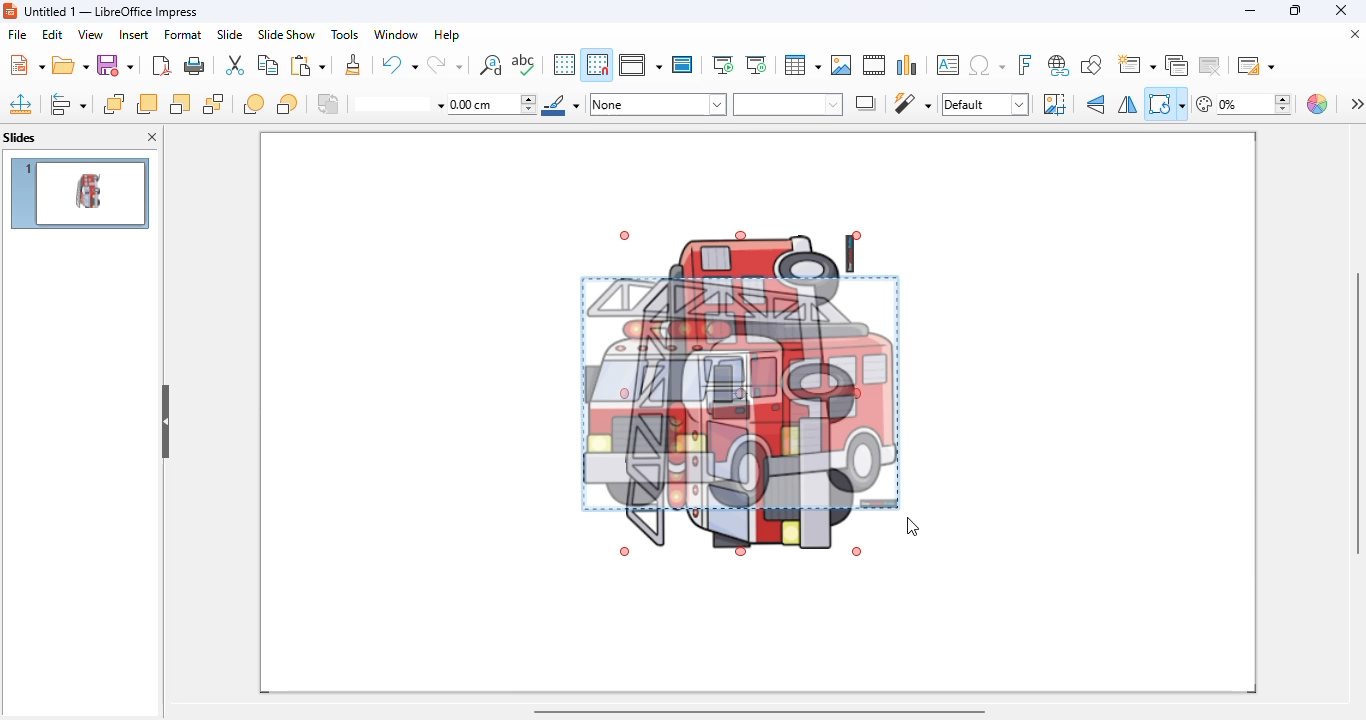 This screenshot has height=720, width=1366. What do you see at coordinates (146, 104) in the screenshot?
I see `bring forward` at bounding box center [146, 104].